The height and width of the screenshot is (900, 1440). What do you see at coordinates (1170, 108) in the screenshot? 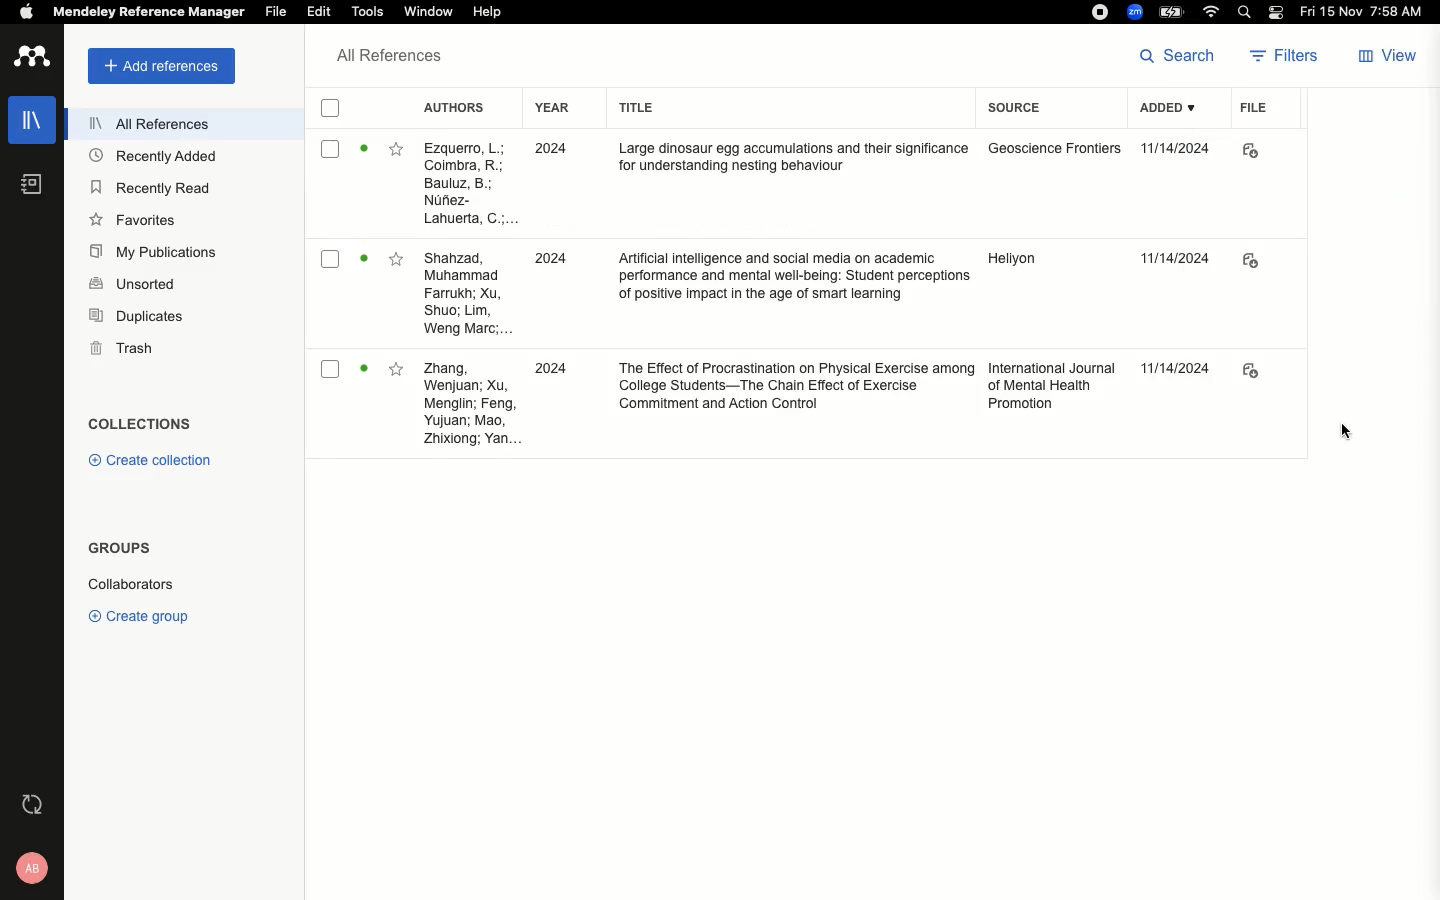
I see `added` at bounding box center [1170, 108].